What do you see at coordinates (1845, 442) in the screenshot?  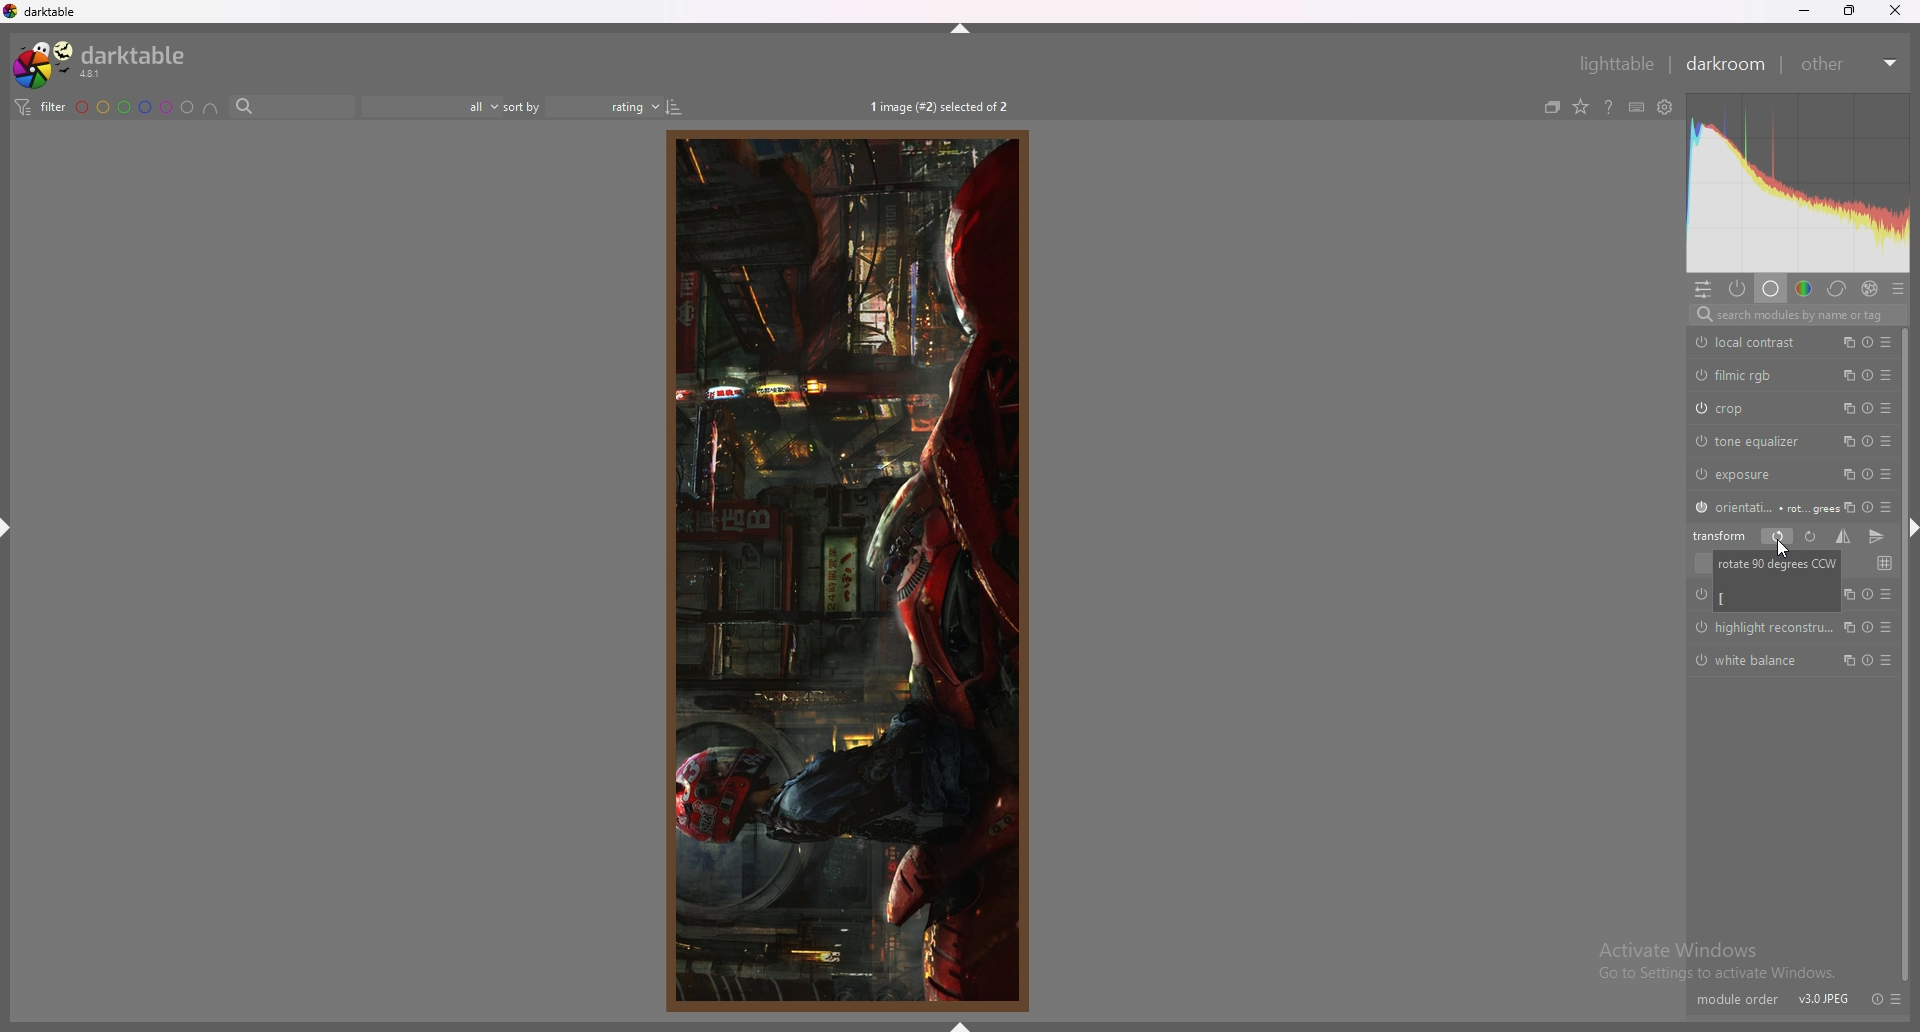 I see `multiple instances action` at bounding box center [1845, 442].